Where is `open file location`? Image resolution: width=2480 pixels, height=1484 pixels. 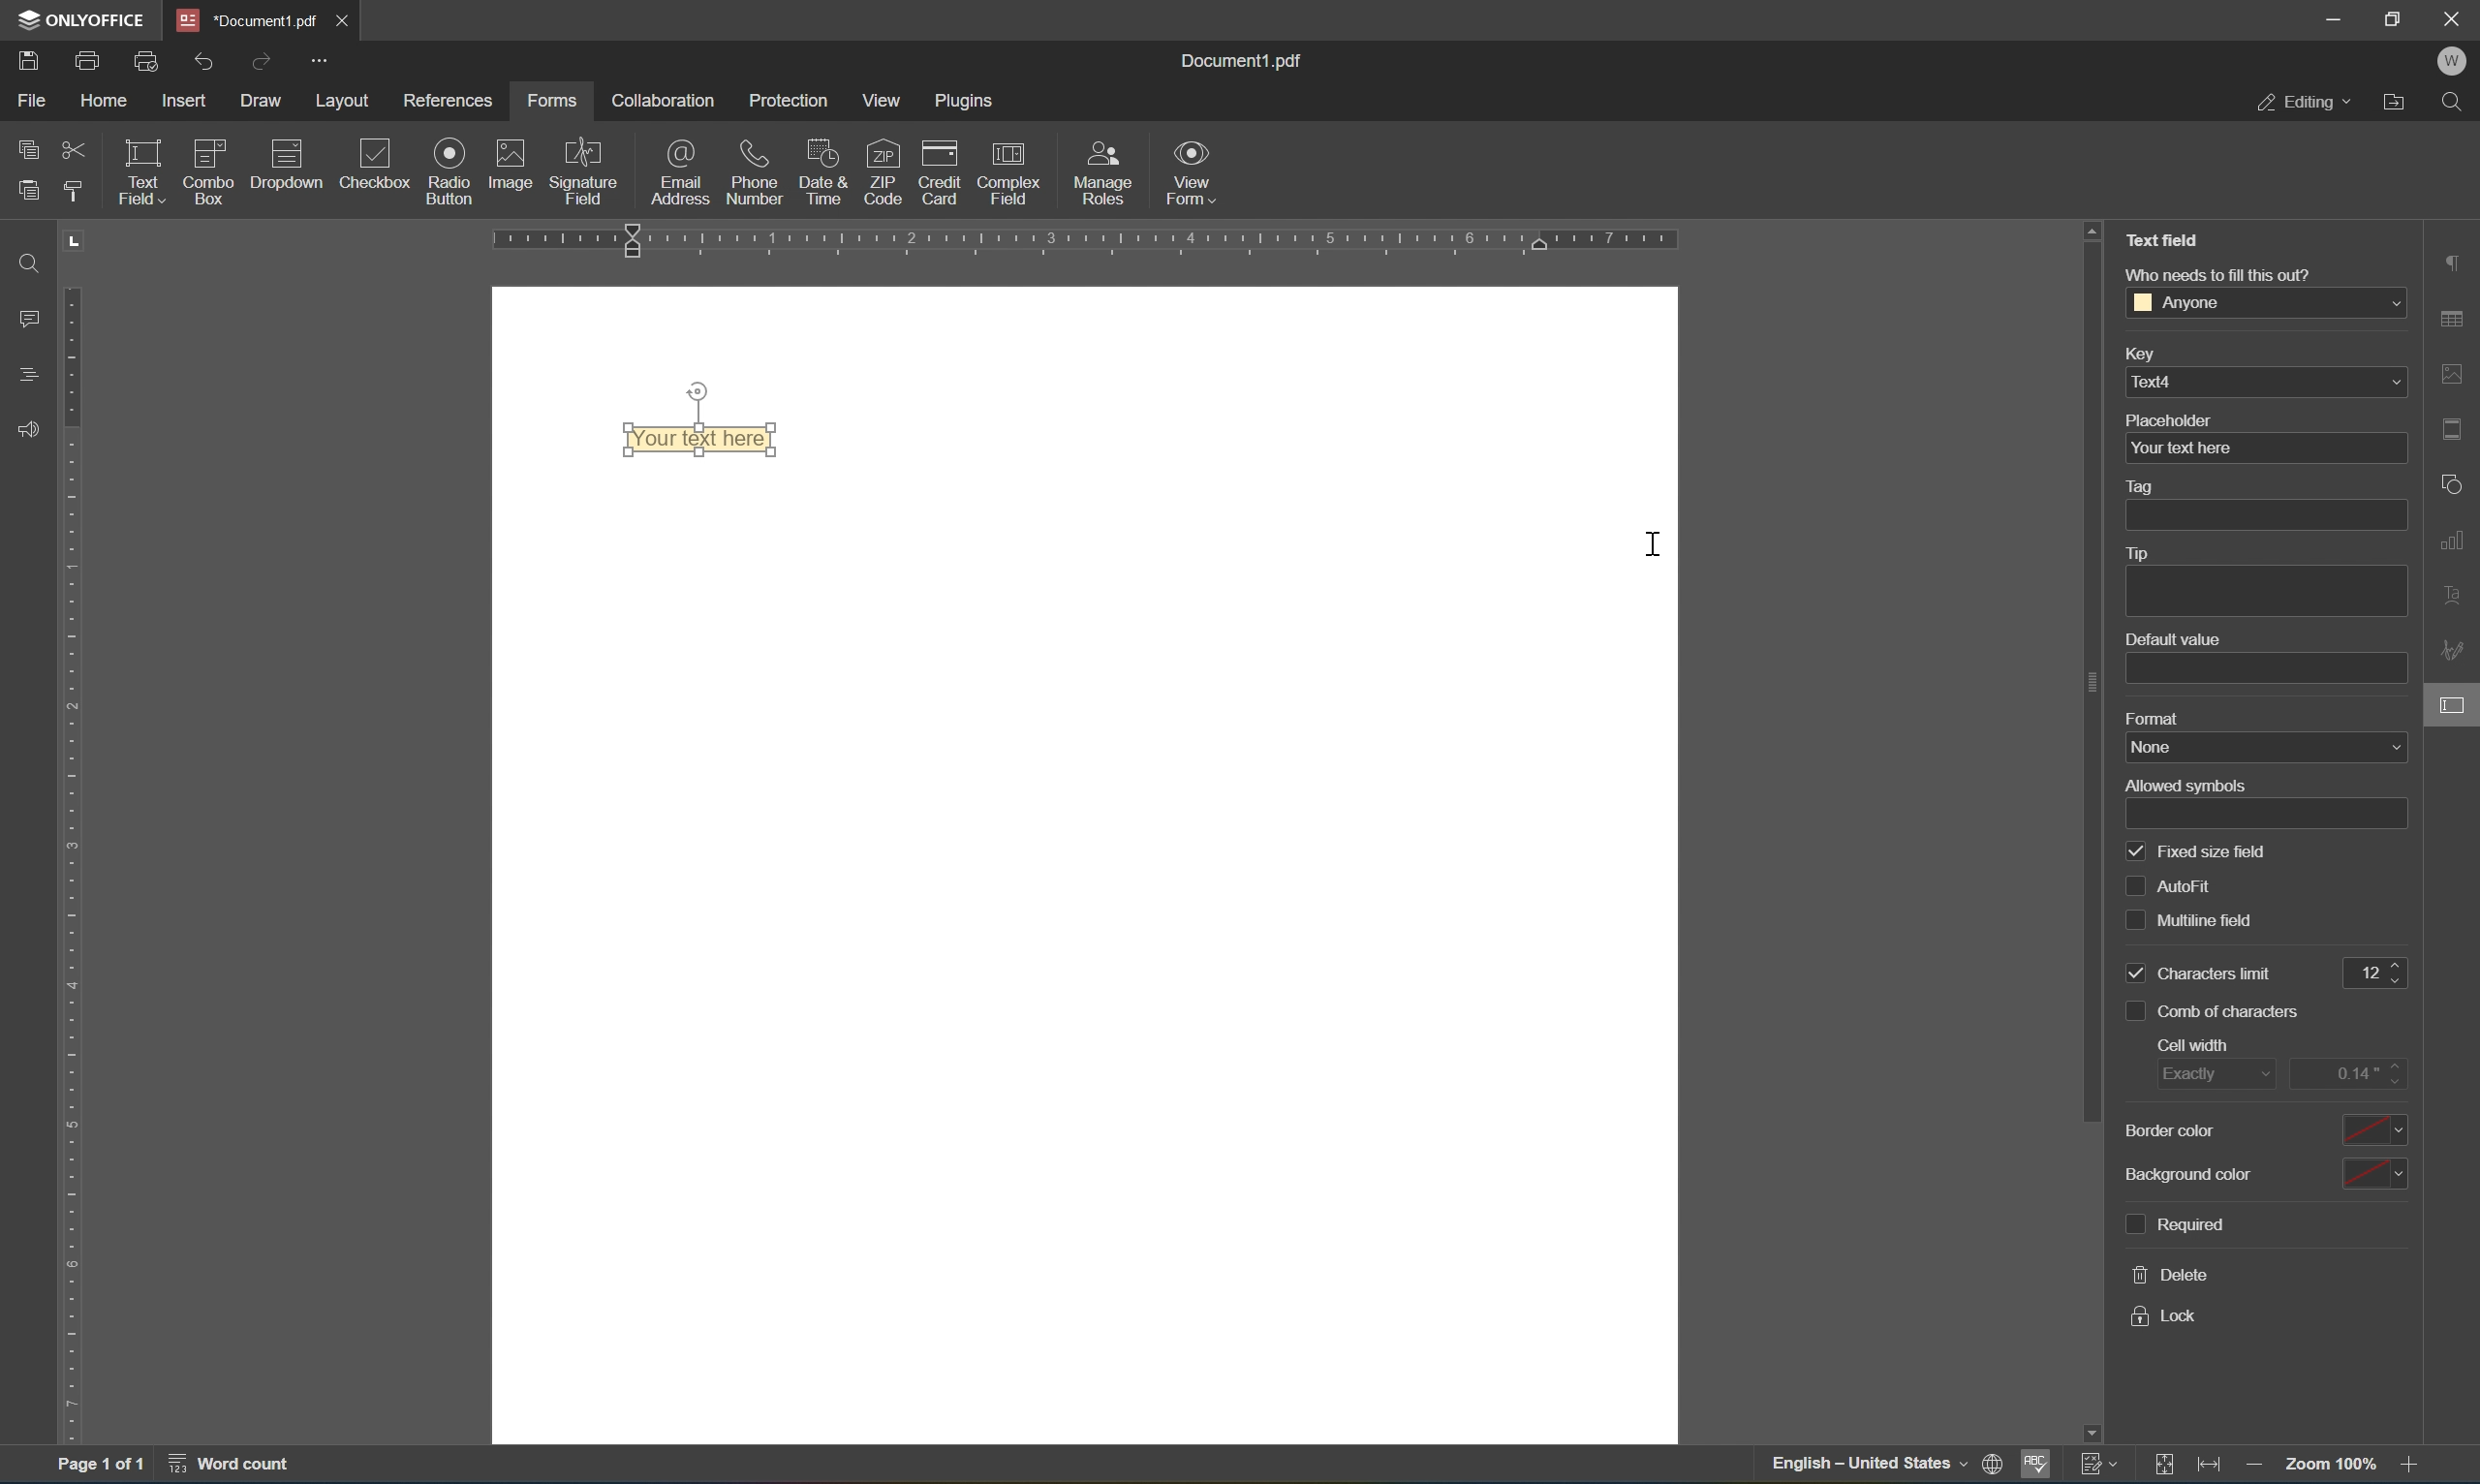 open file location is located at coordinates (2396, 104).